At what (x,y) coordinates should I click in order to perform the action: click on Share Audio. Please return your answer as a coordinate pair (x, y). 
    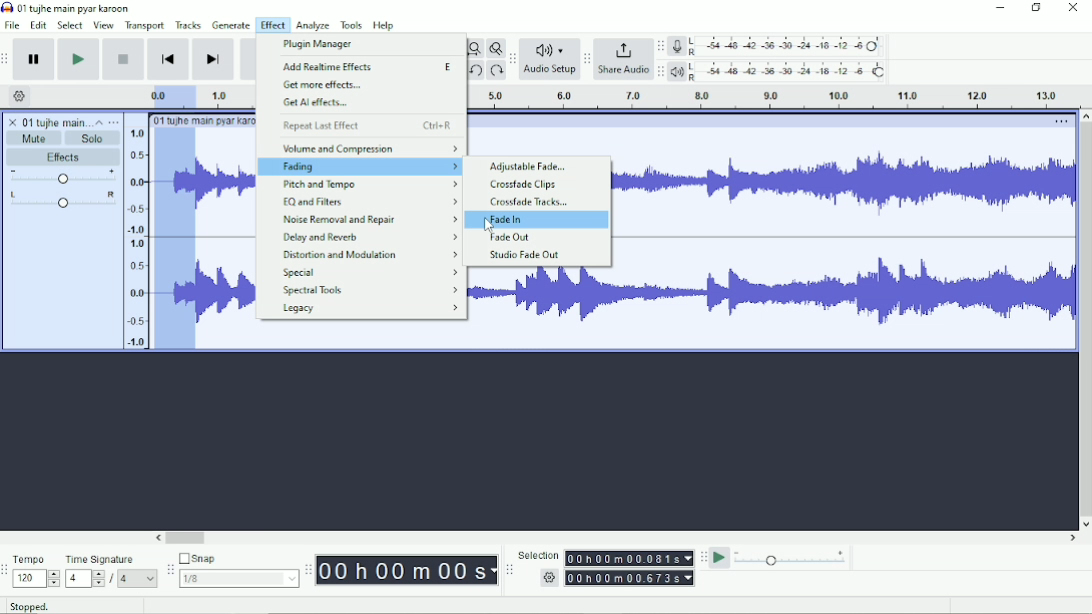
    Looking at the image, I should click on (622, 71).